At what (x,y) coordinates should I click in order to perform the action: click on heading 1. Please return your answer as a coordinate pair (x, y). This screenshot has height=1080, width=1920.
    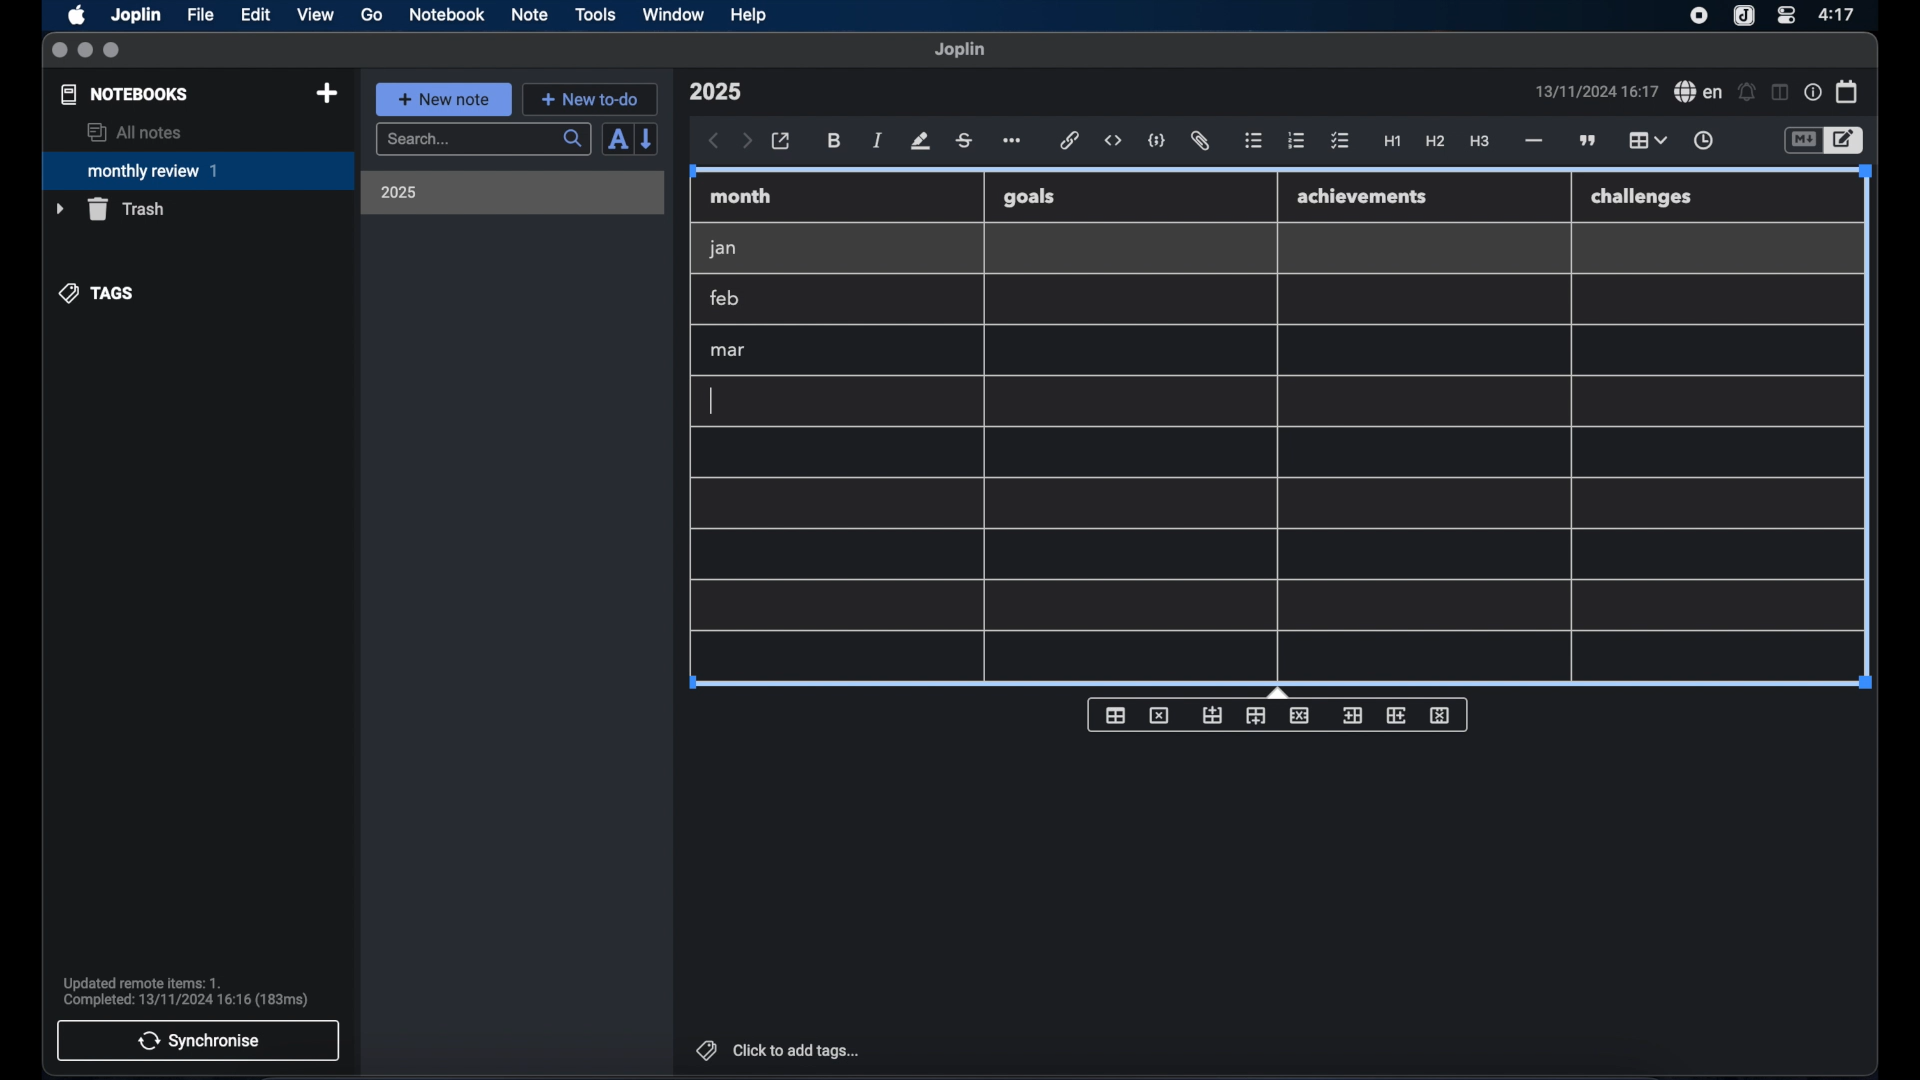
    Looking at the image, I should click on (1393, 142).